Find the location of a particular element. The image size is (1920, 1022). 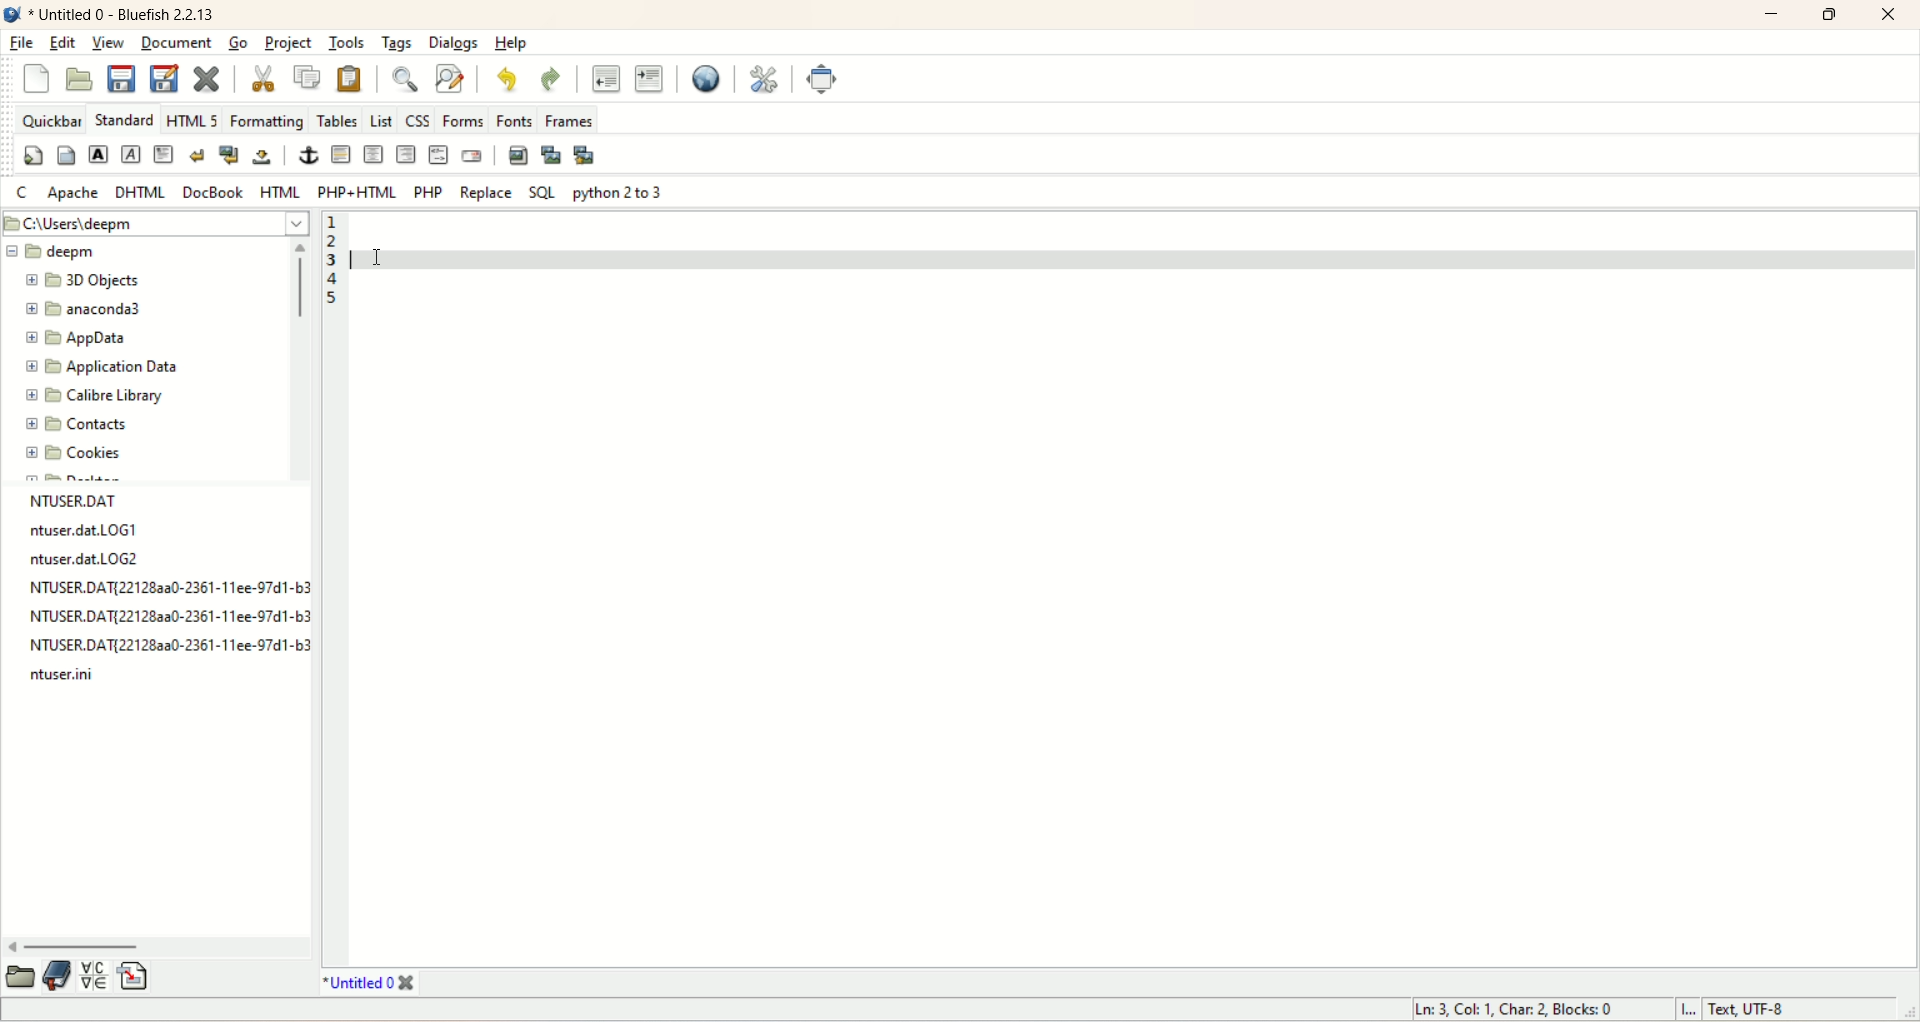

apache is located at coordinates (74, 193).